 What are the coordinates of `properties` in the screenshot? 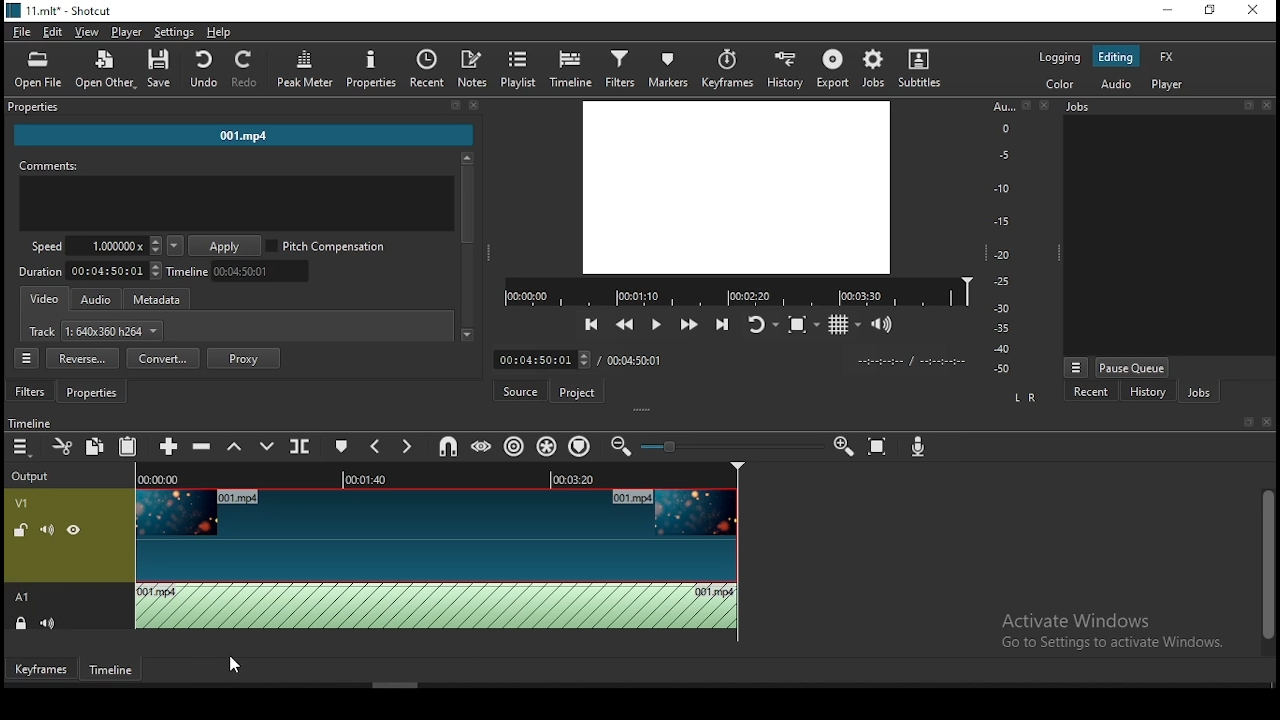 It's located at (91, 393).